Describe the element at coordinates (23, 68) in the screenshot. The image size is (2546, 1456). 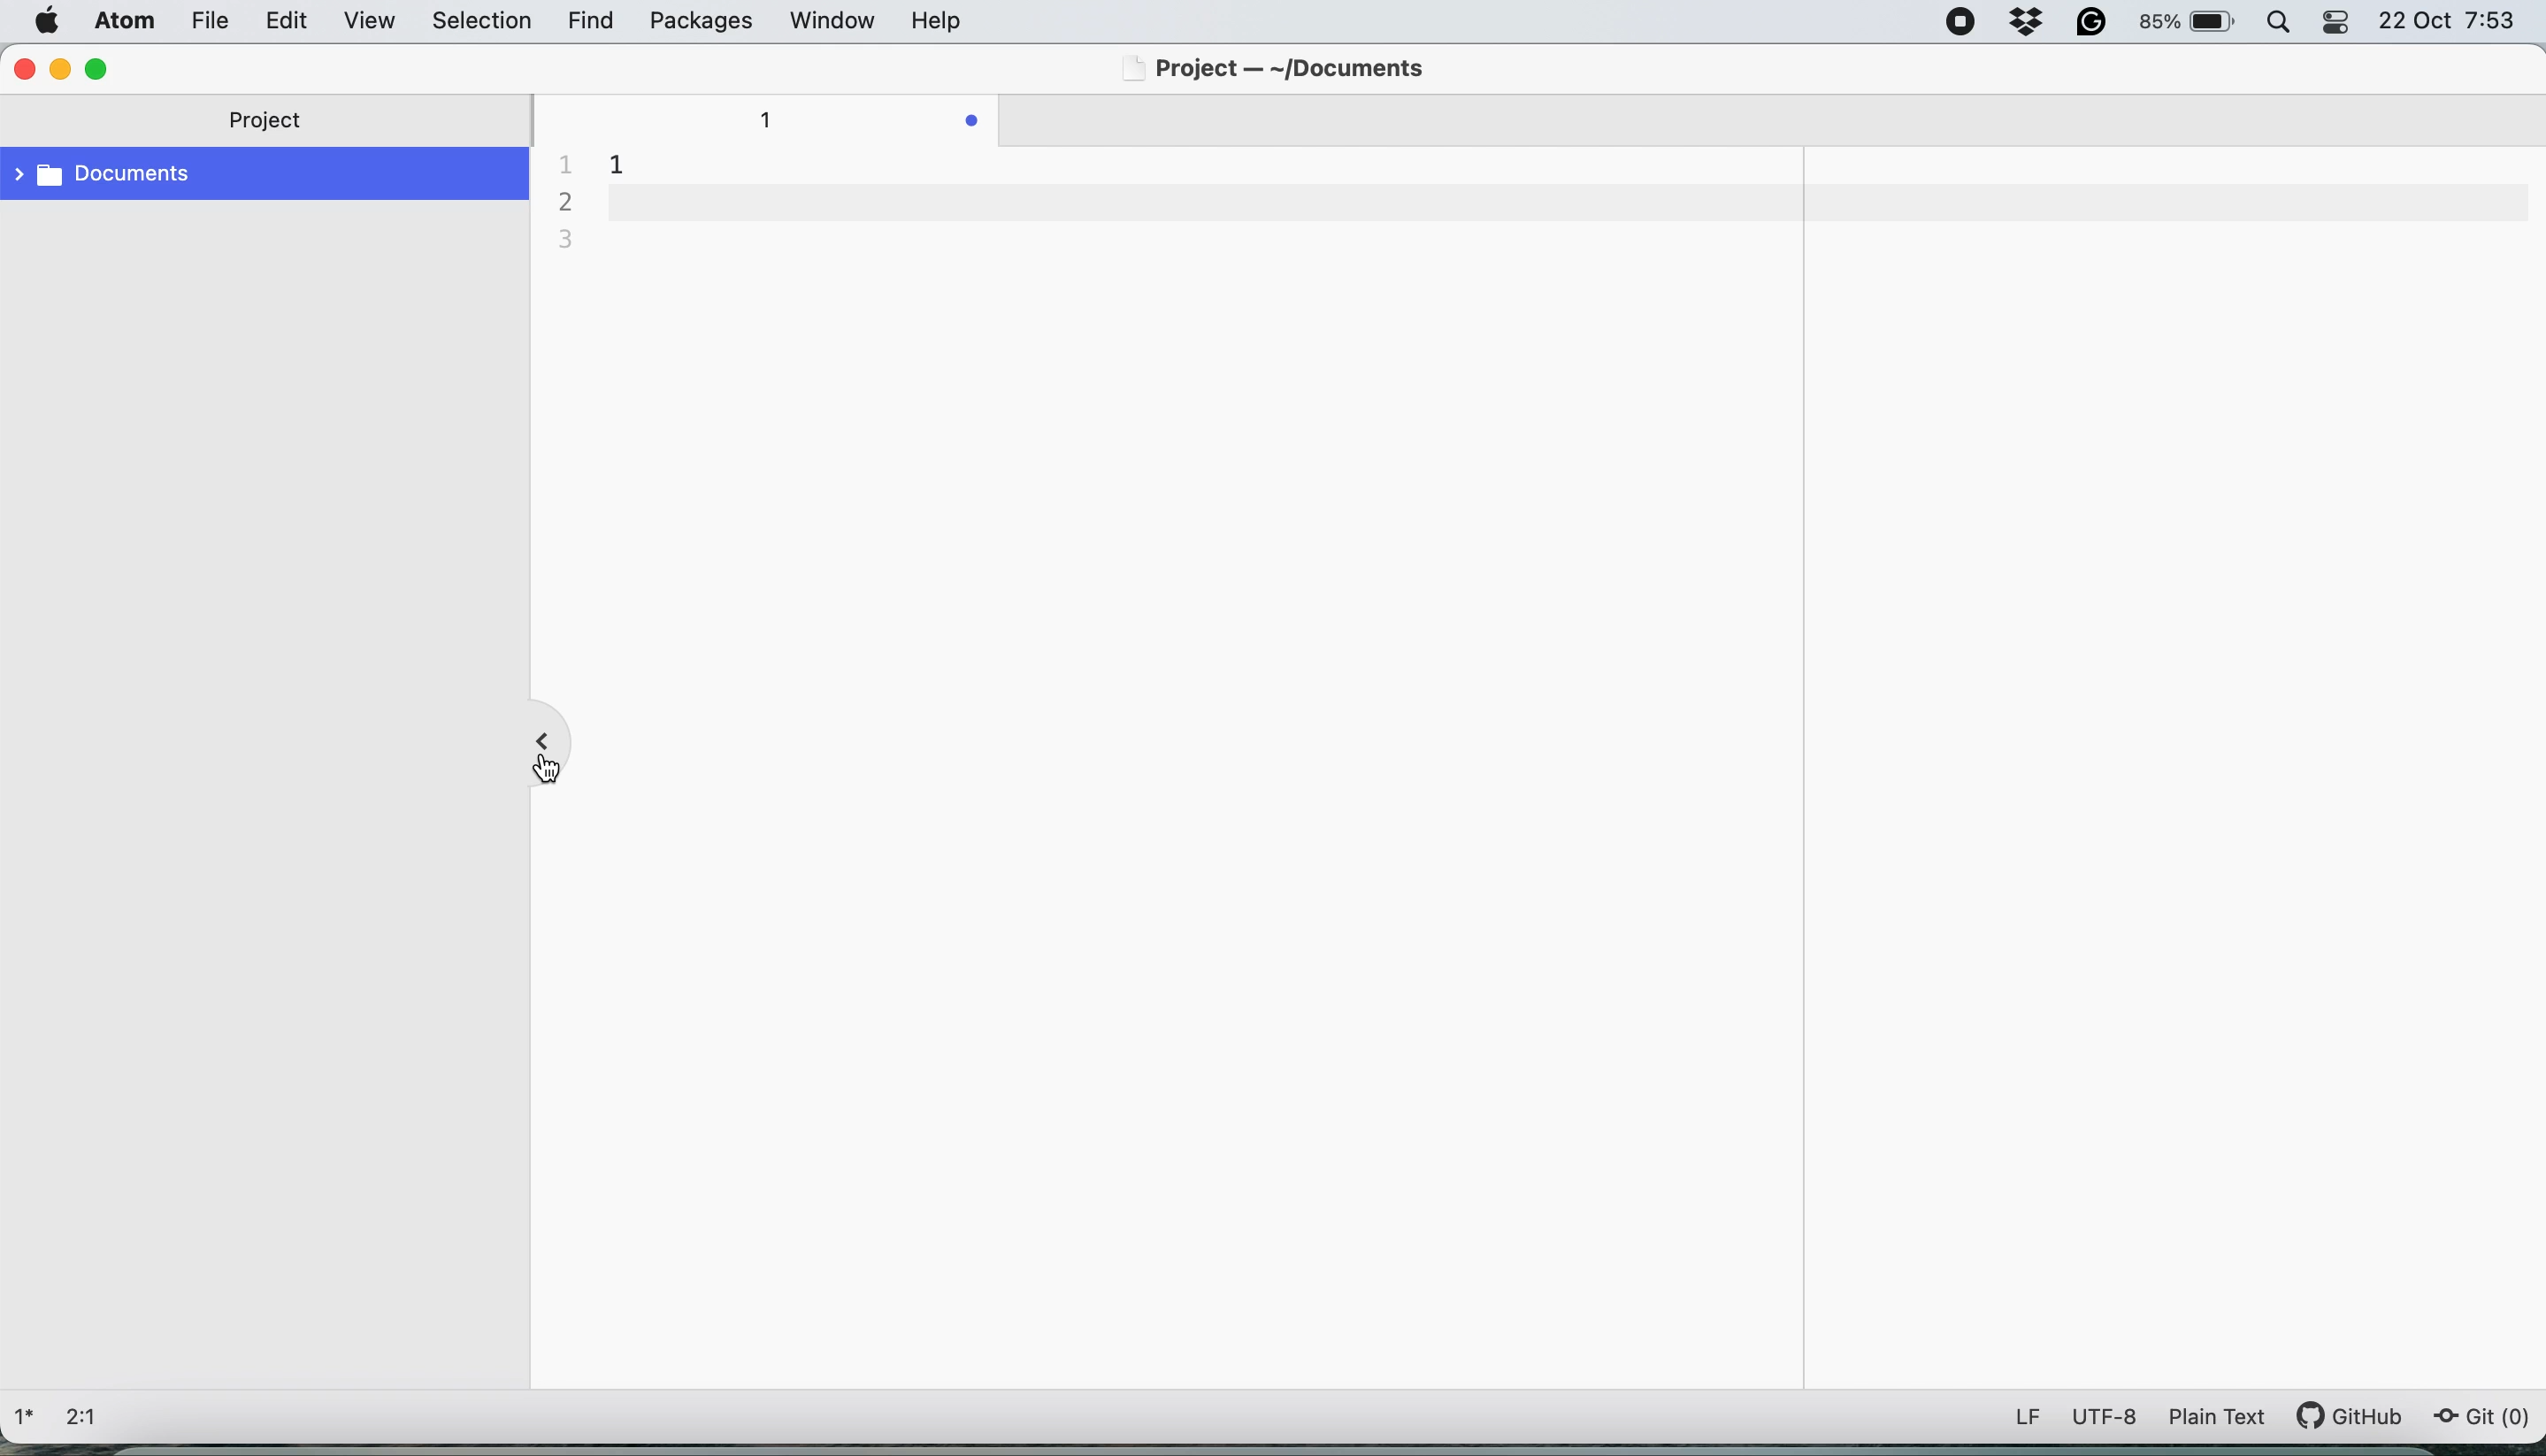
I see `close` at that location.